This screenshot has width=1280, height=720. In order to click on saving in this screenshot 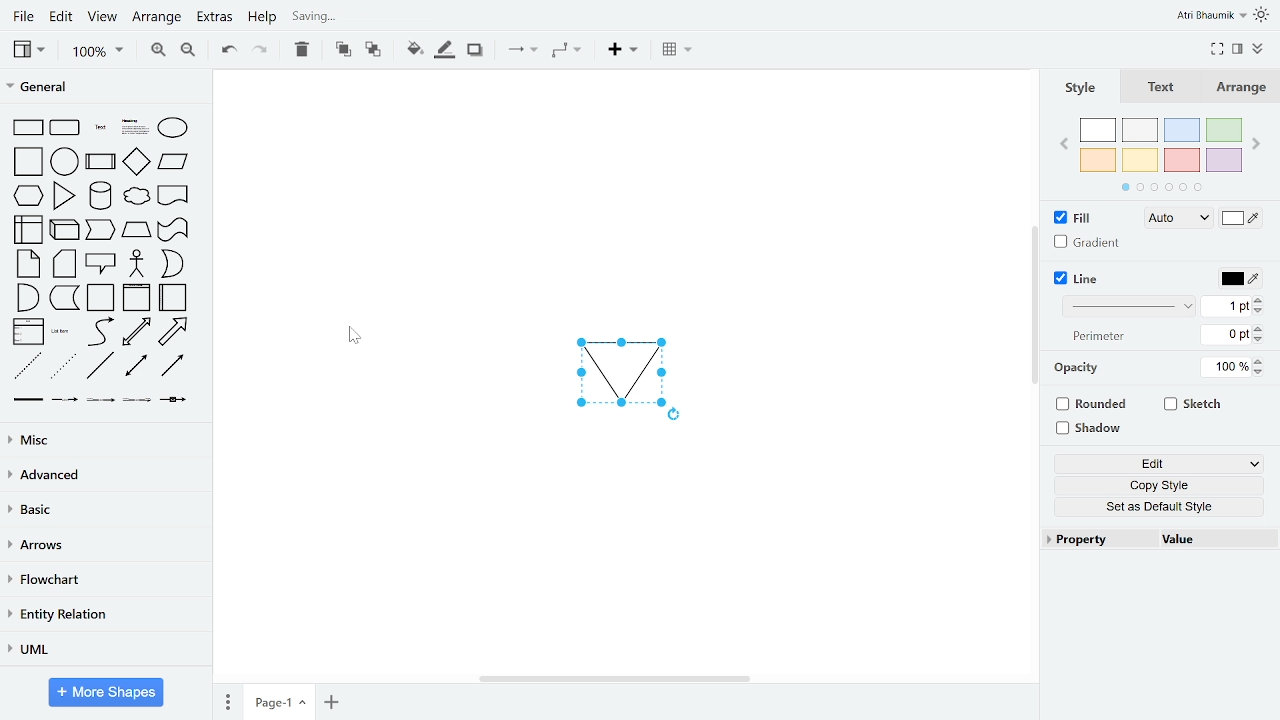, I will do `click(386, 17)`.